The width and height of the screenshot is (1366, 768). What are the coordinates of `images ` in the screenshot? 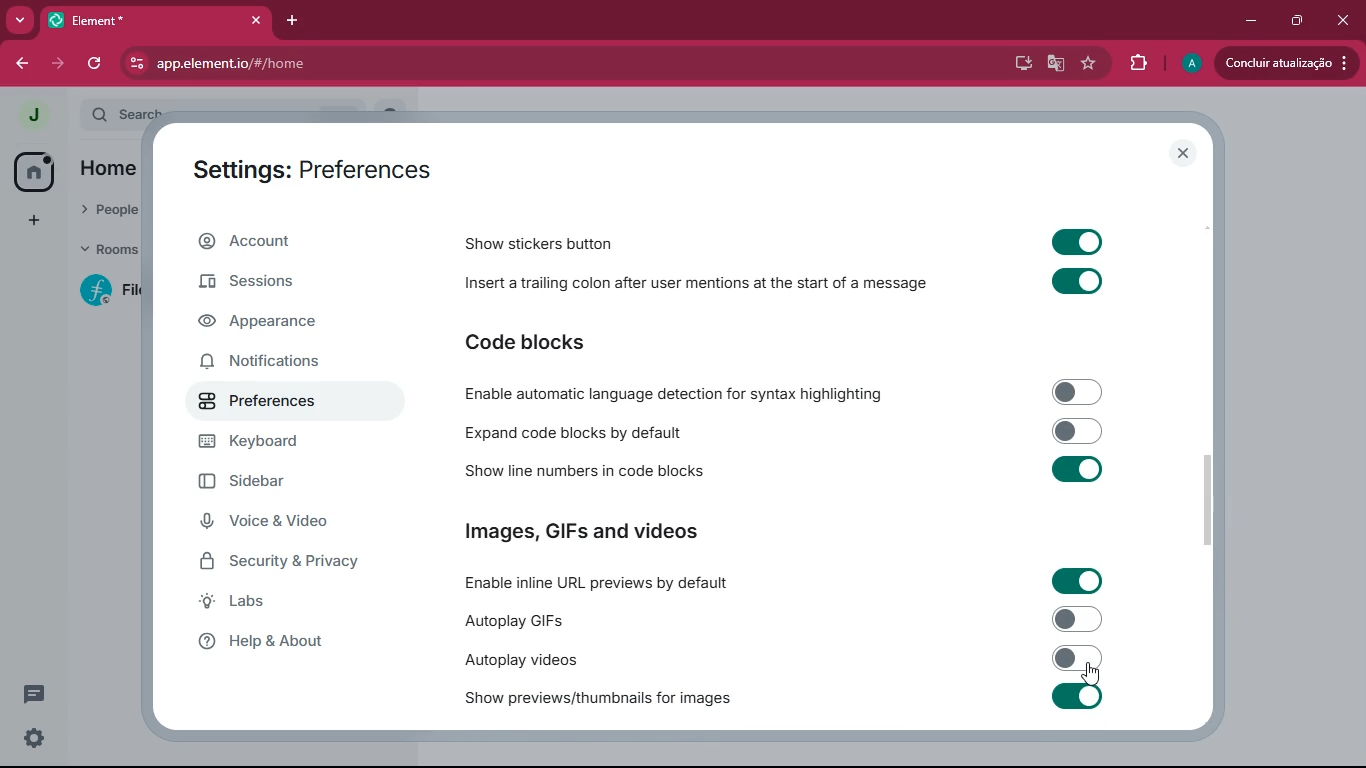 It's located at (584, 533).